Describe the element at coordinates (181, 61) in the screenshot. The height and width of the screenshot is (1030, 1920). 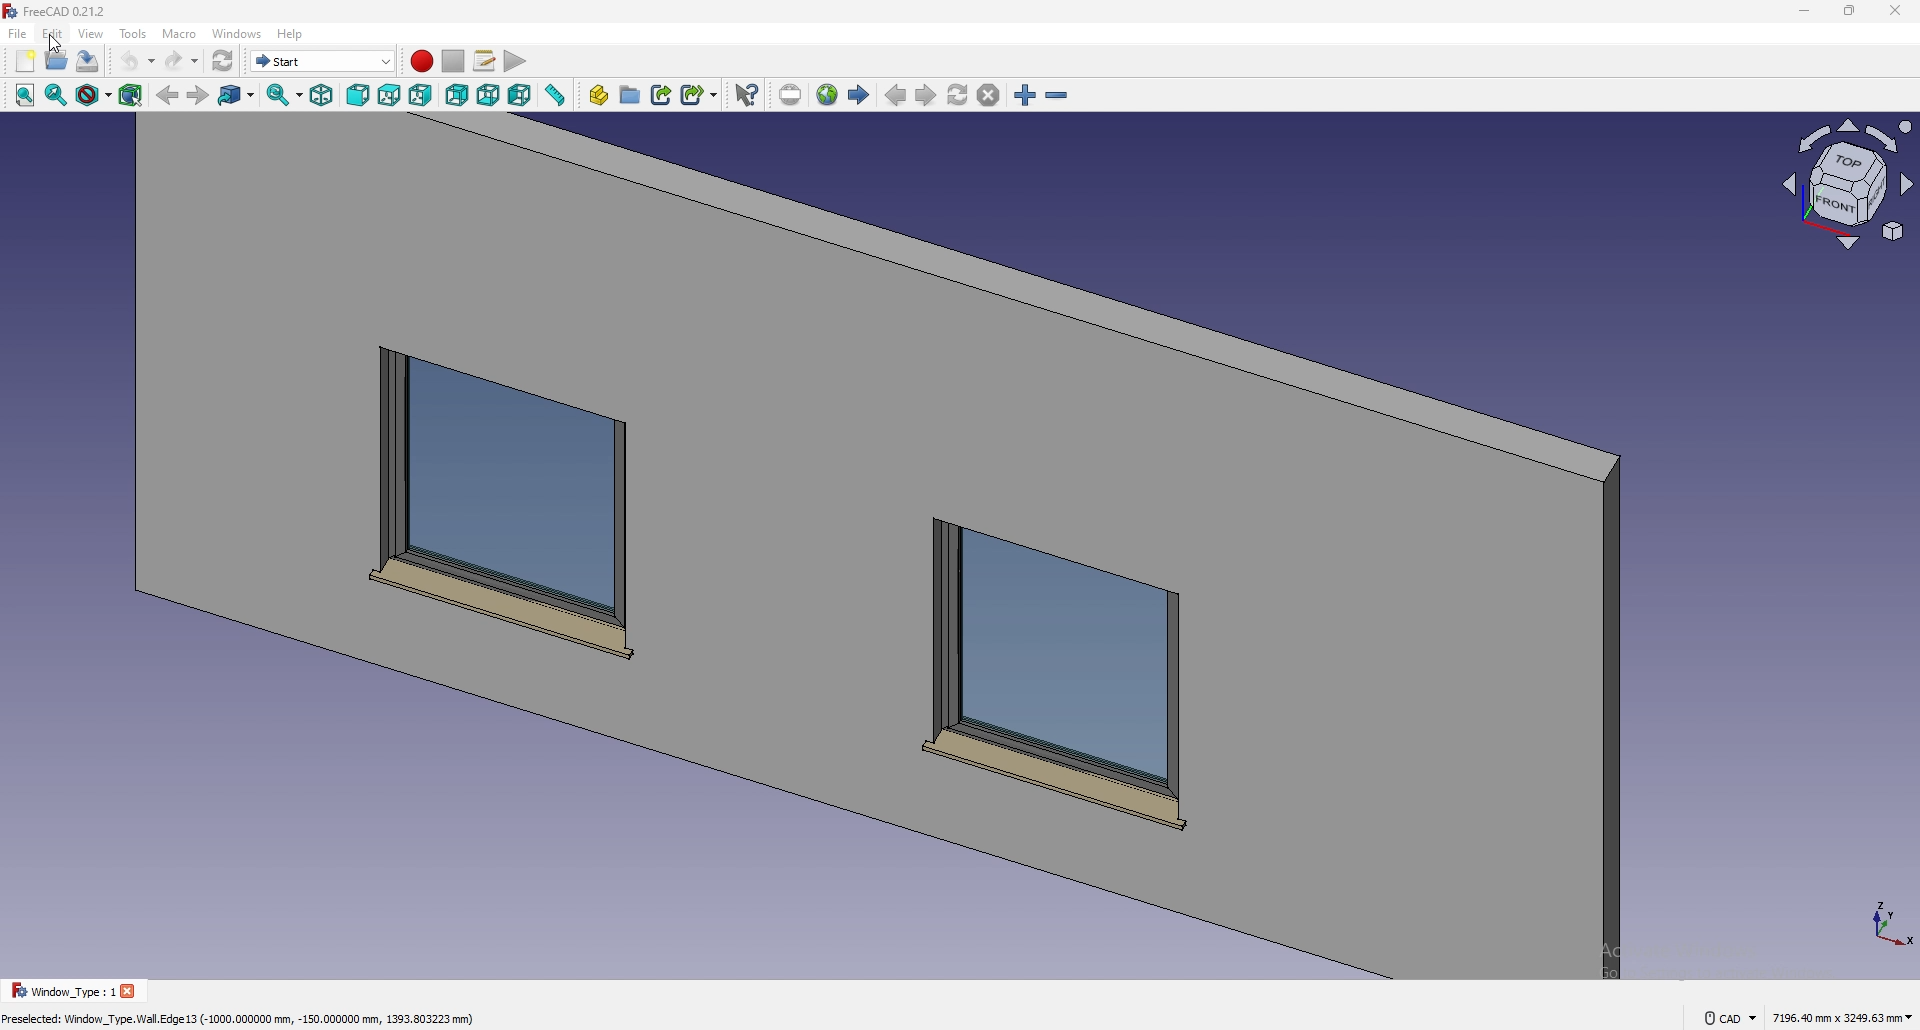
I see `redo` at that location.